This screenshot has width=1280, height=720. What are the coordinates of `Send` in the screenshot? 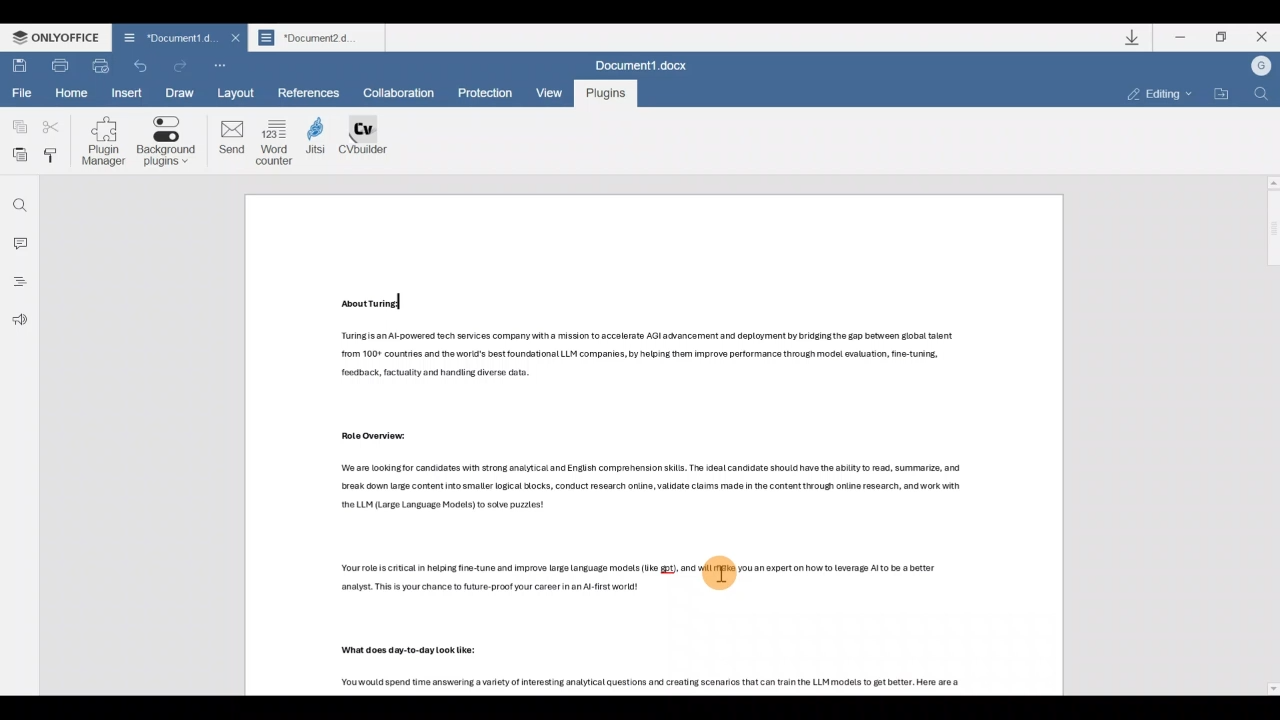 It's located at (226, 140).